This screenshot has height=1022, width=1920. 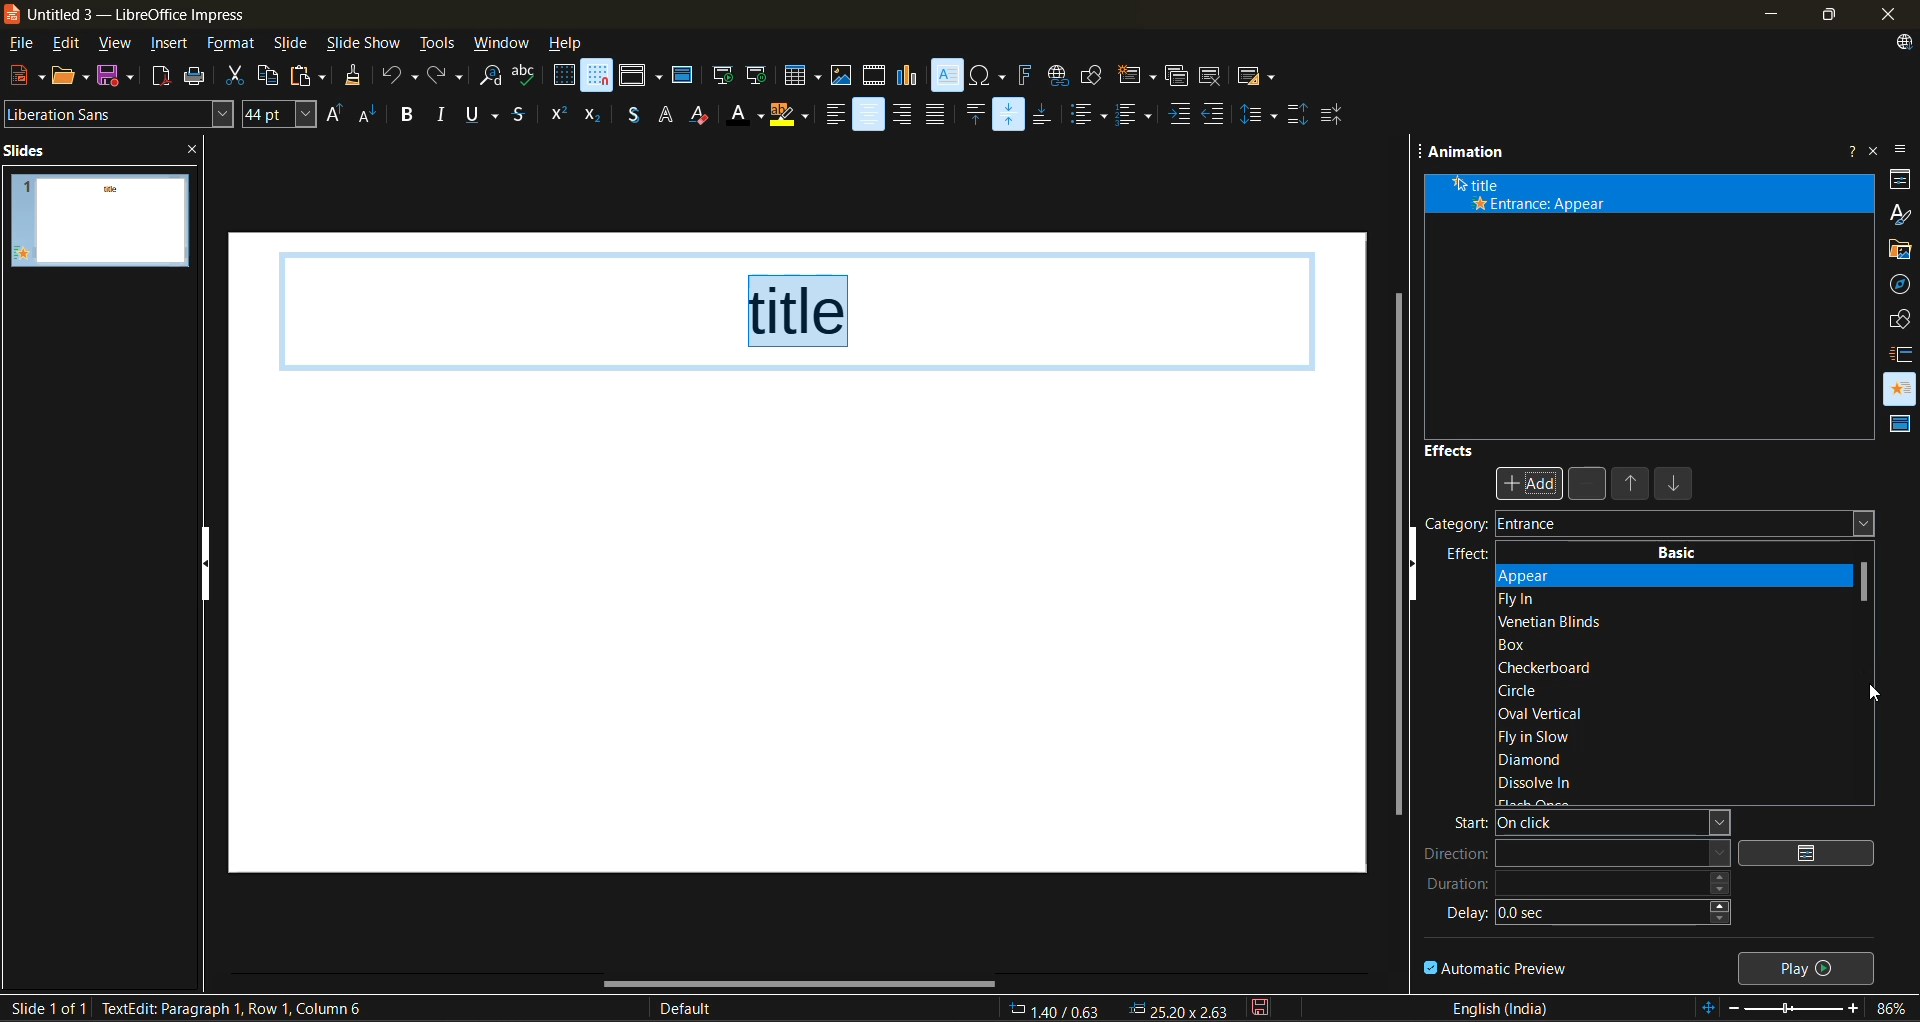 I want to click on align top, so click(x=973, y=116).